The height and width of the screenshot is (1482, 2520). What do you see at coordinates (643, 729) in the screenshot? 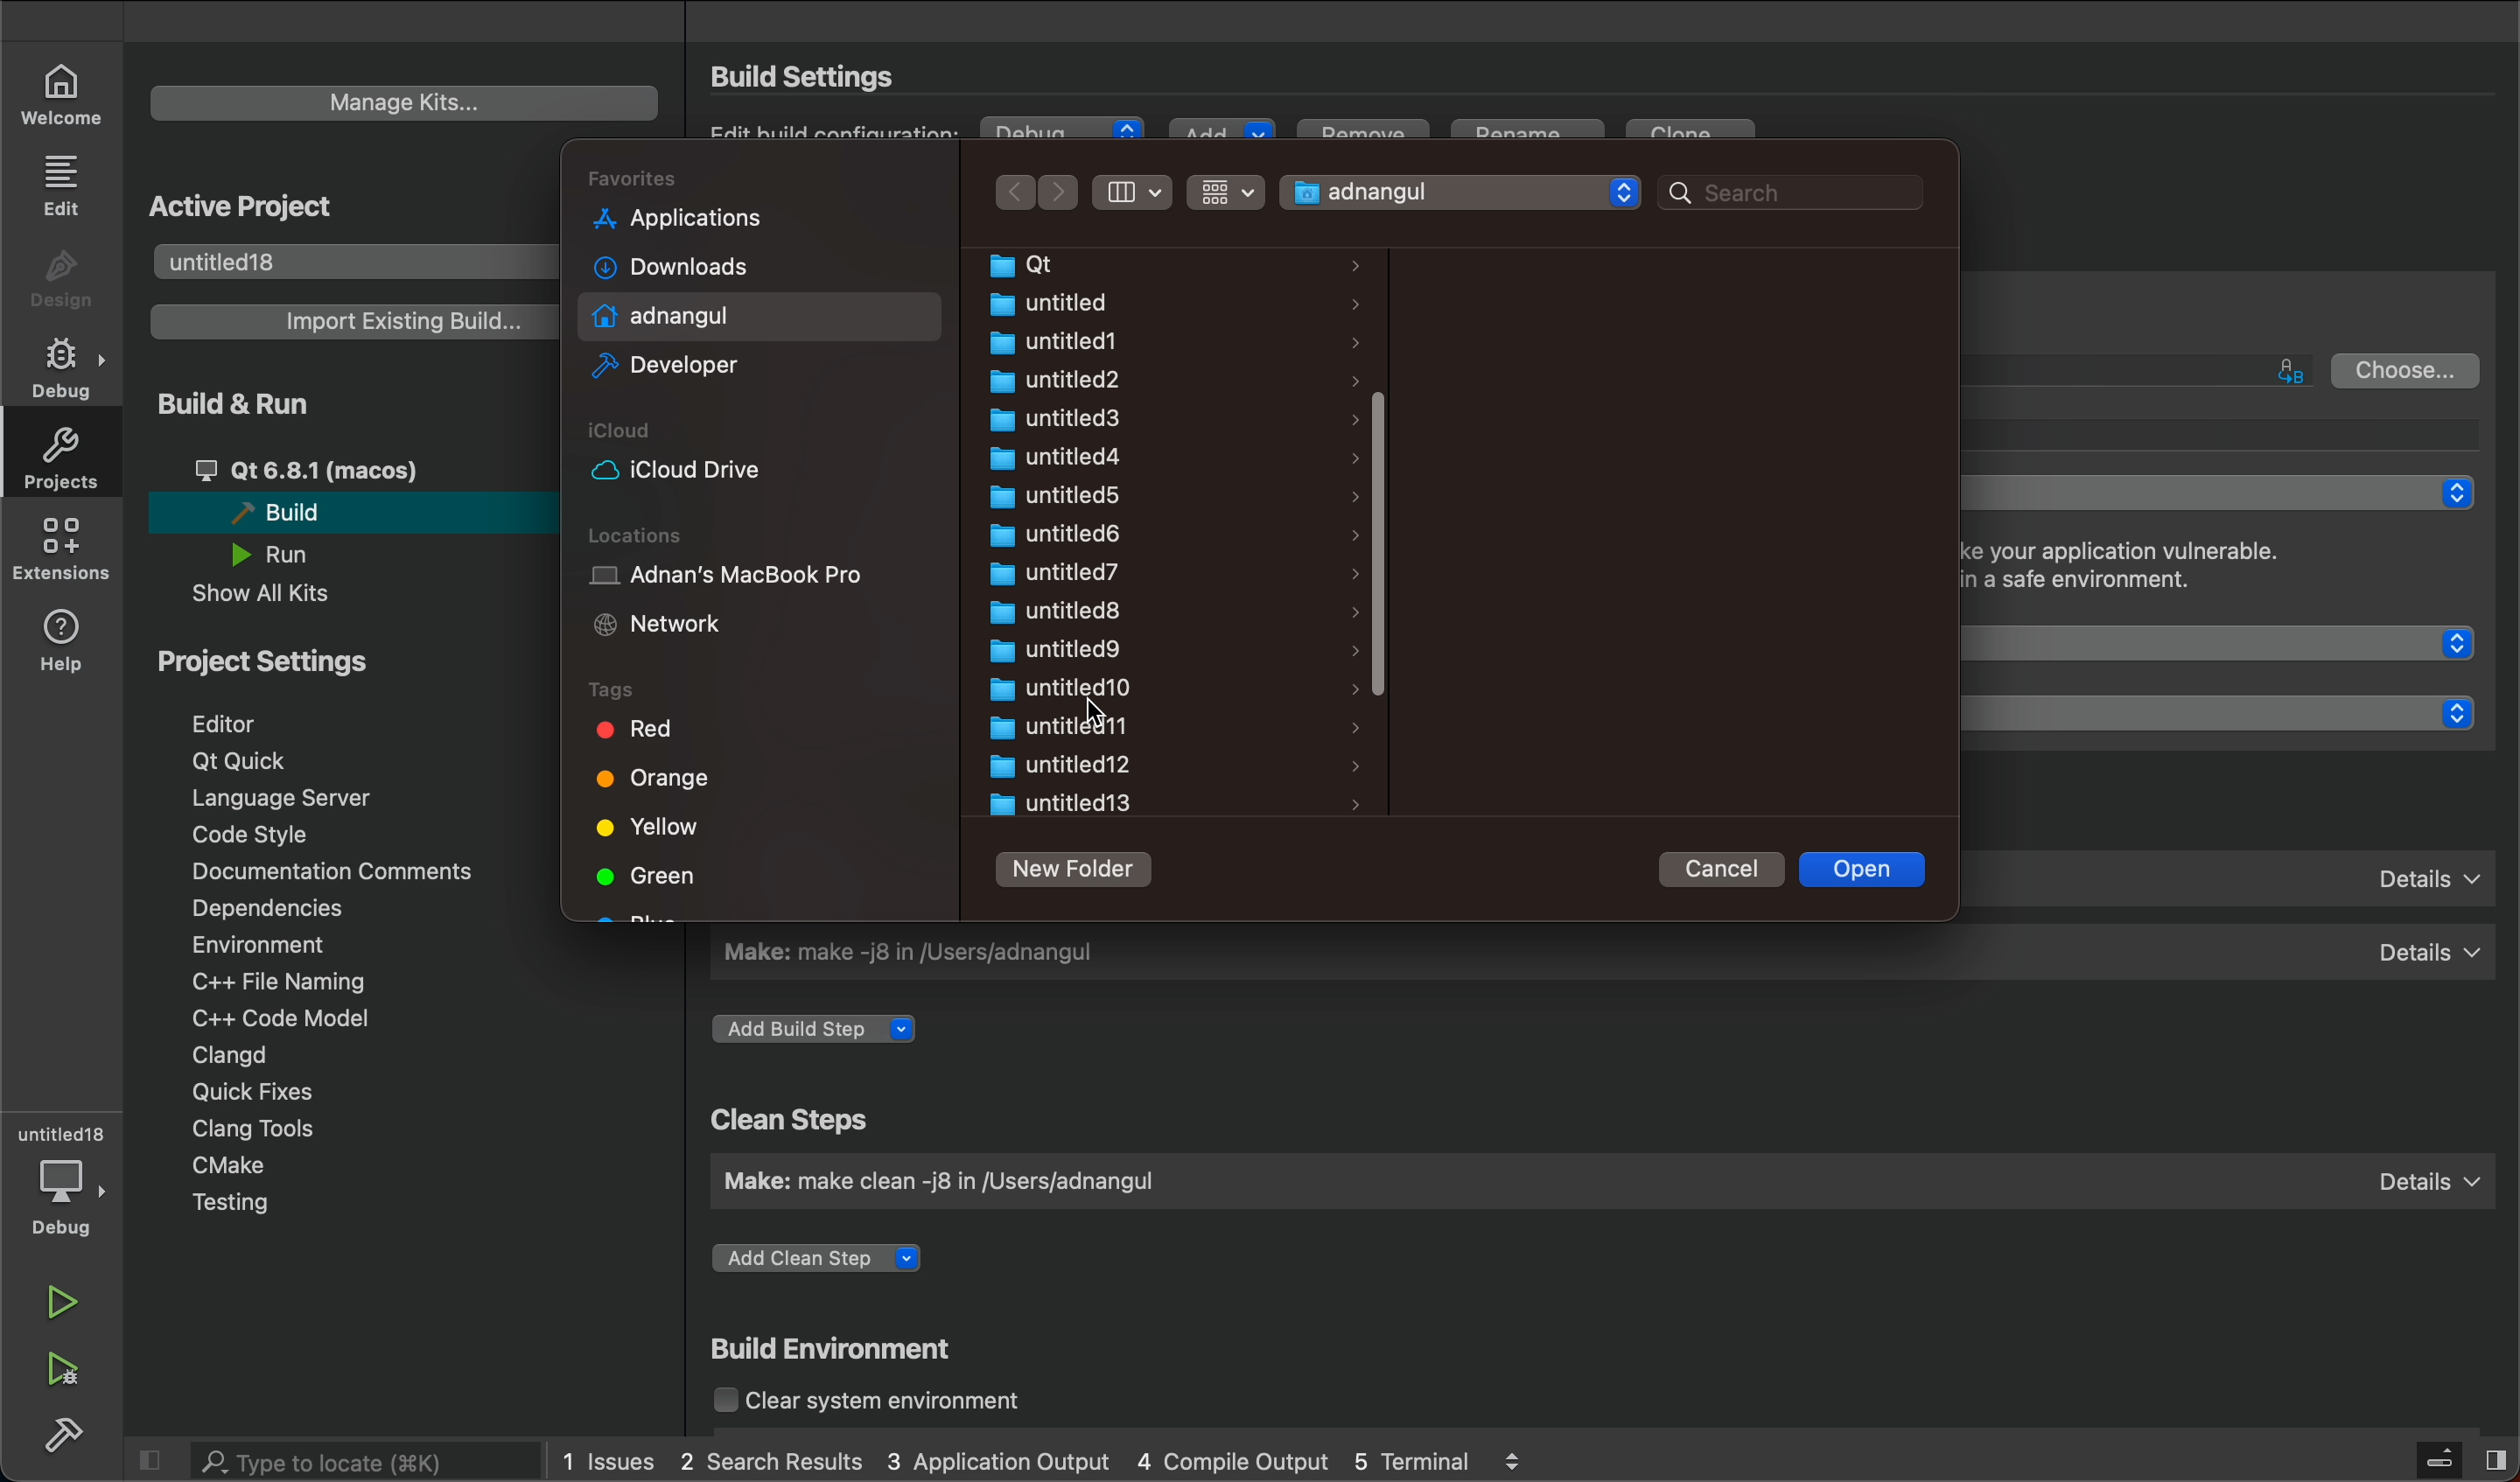
I see `Red` at bounding box center [643, 729].